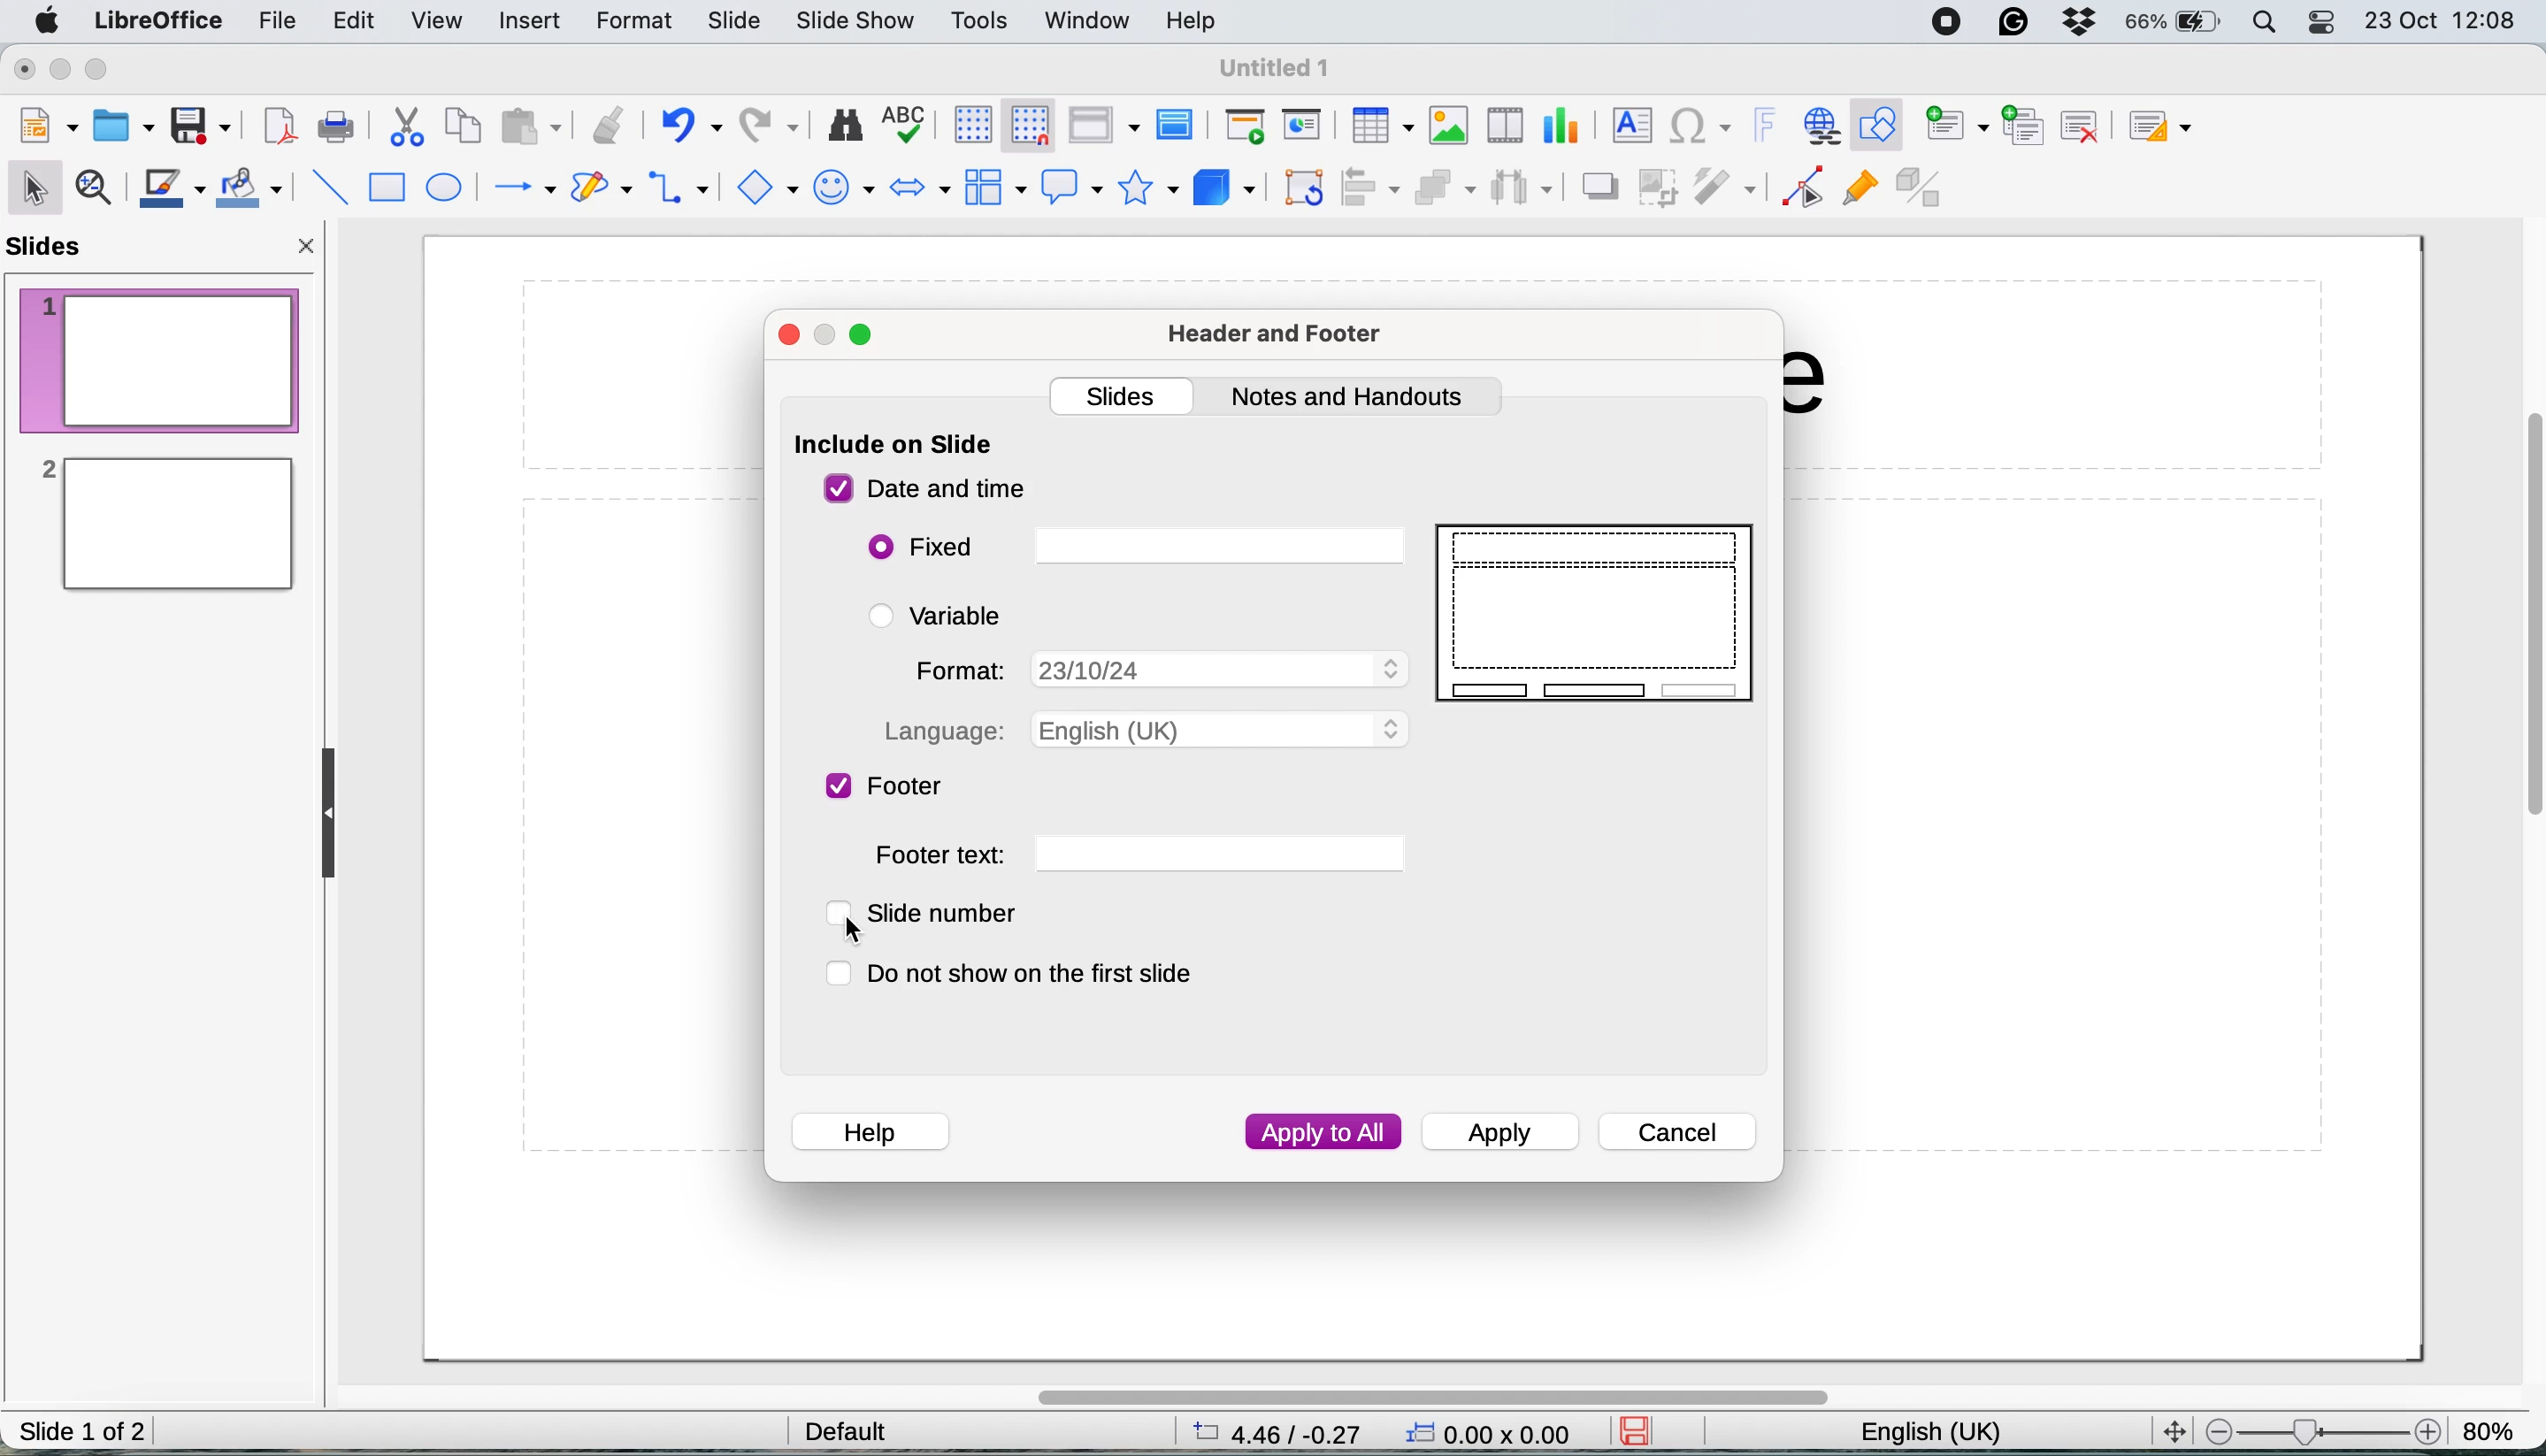  Describe the element at coordinates (981, 23) in the screenshot. I see `tools` at that location.